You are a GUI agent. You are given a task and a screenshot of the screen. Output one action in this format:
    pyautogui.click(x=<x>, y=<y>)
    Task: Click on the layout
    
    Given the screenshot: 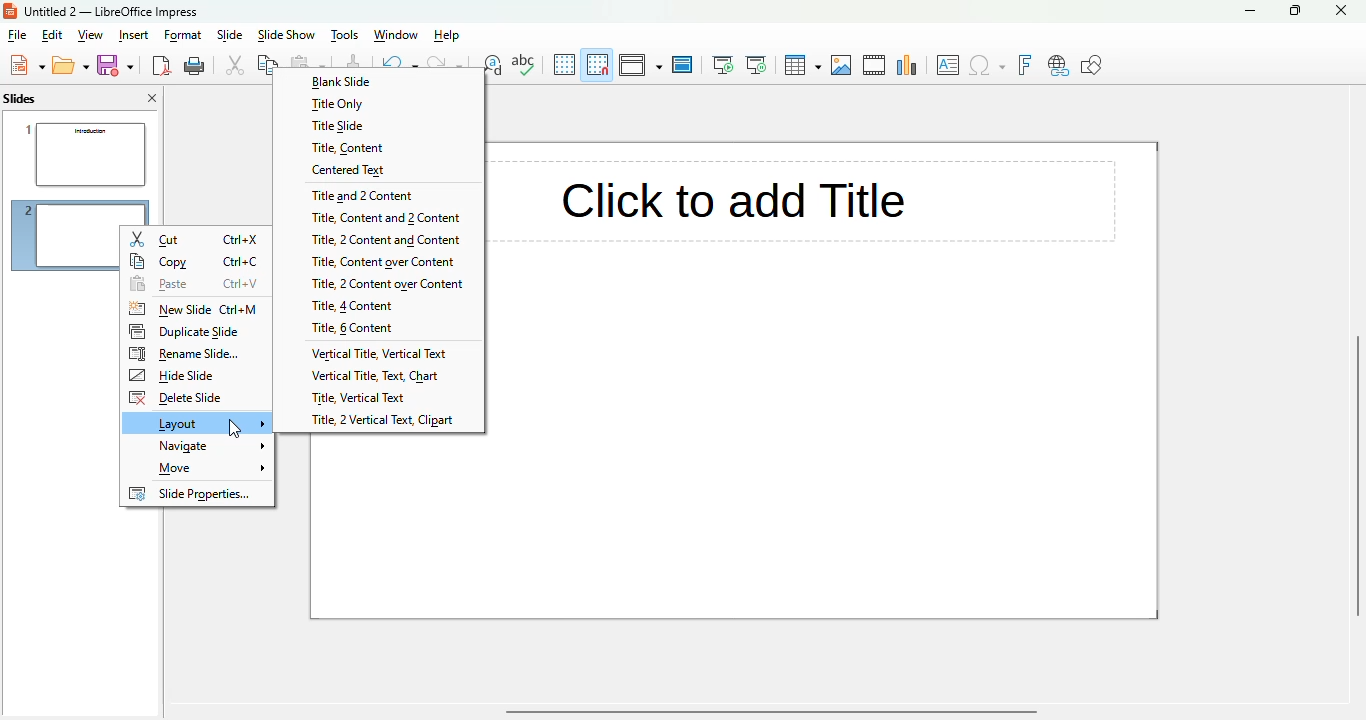 What is the action you would take?
    pyautogui.click(x=200, y=423)
    